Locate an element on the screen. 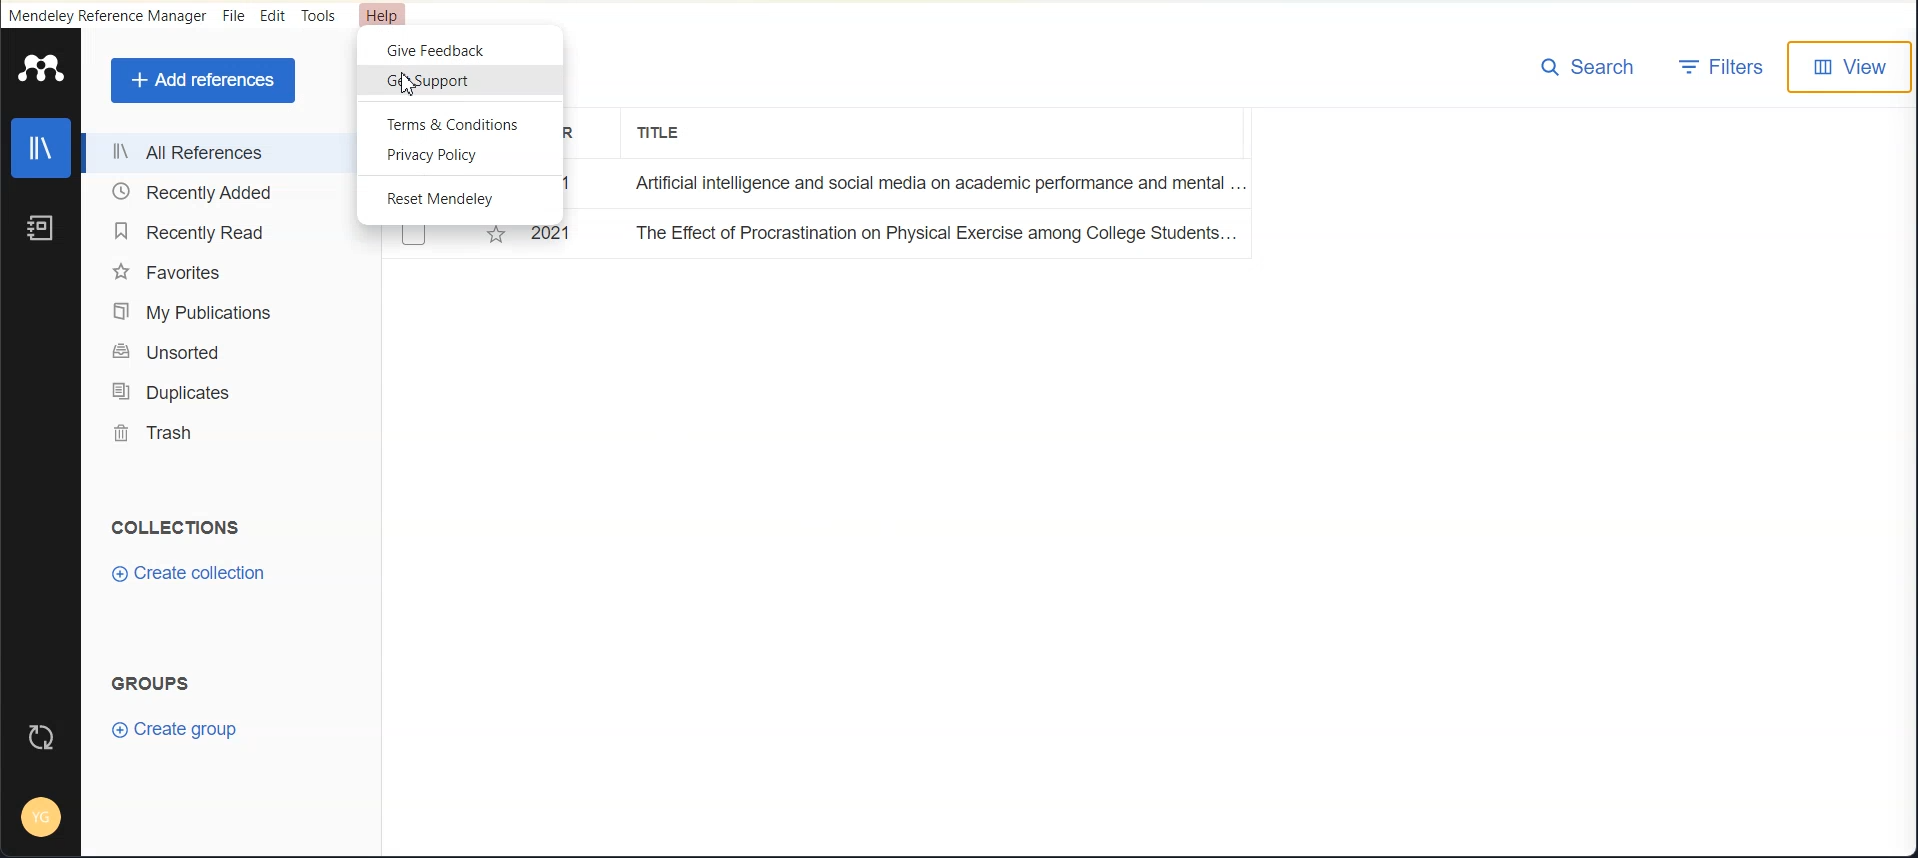  Help is located at coordinates (383, 16).